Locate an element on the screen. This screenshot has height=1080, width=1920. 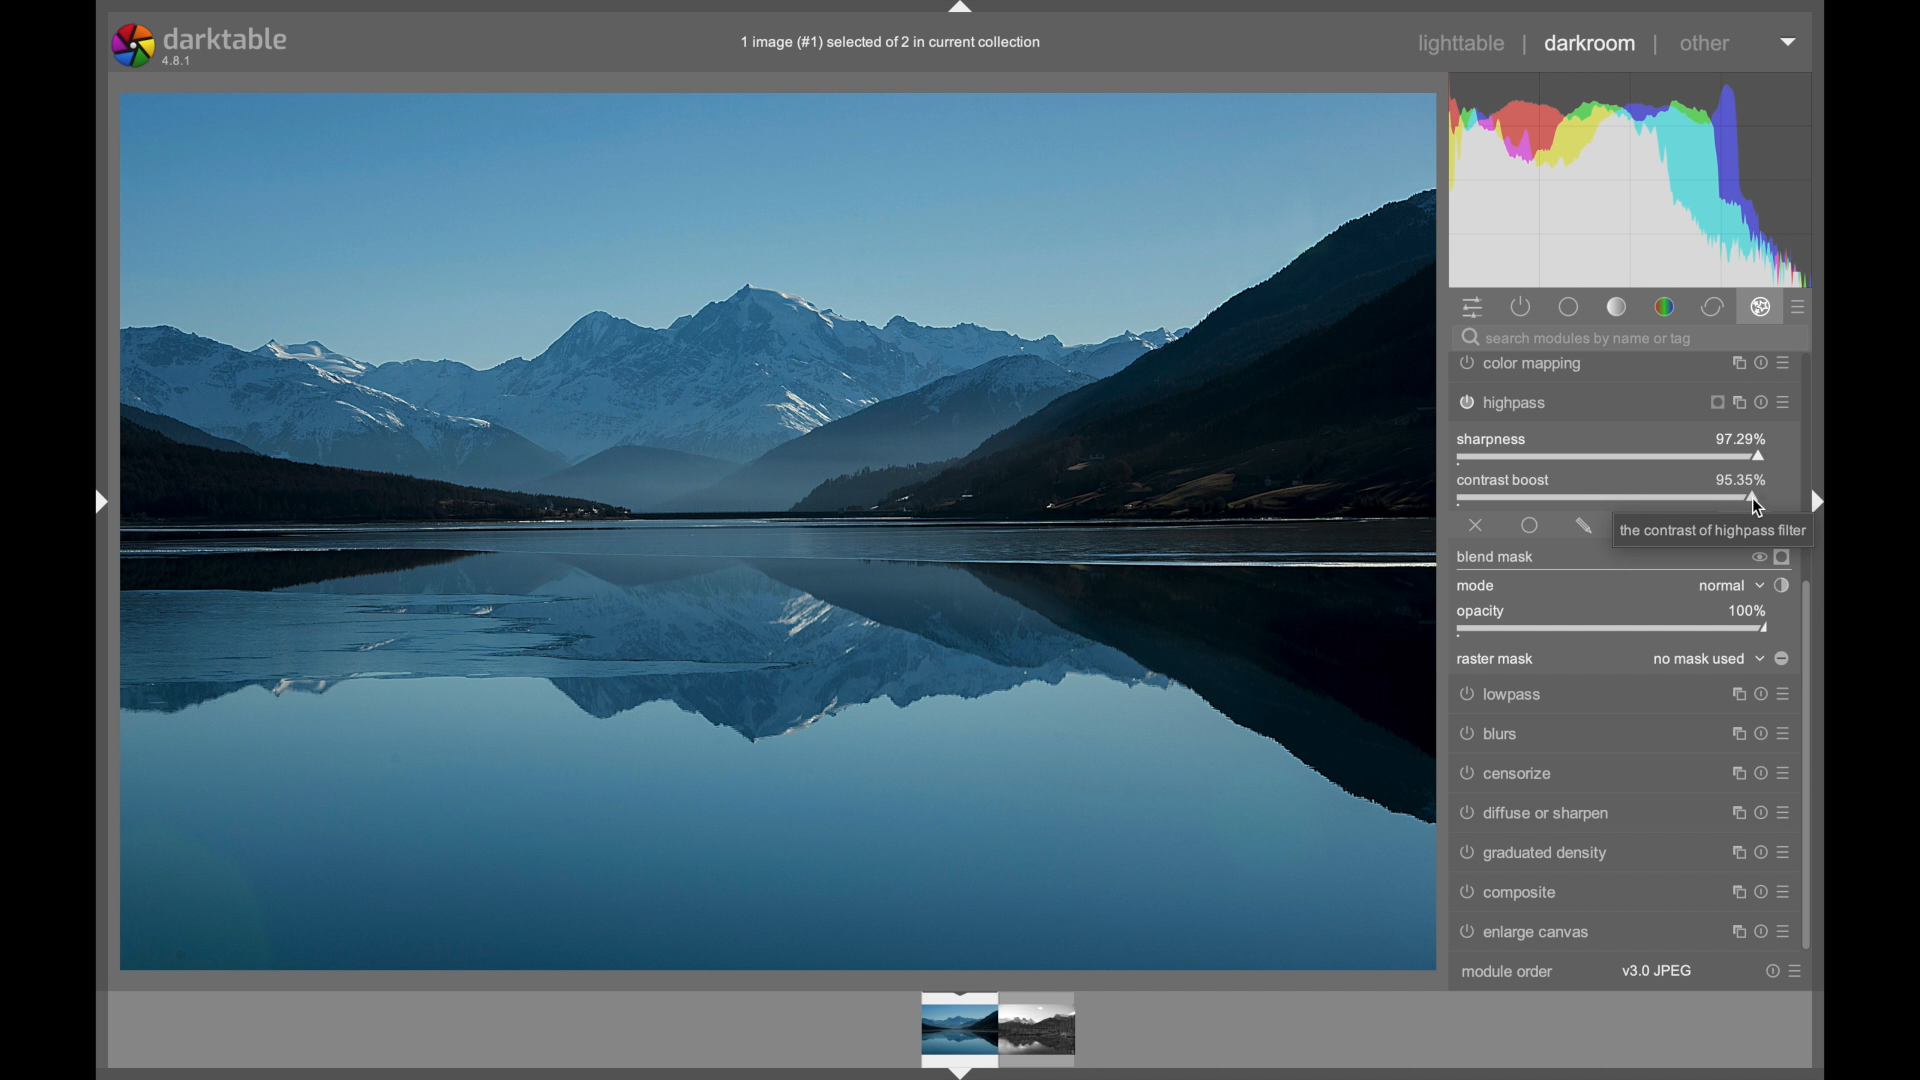
photo  effect is located at coordinates (778, 533).